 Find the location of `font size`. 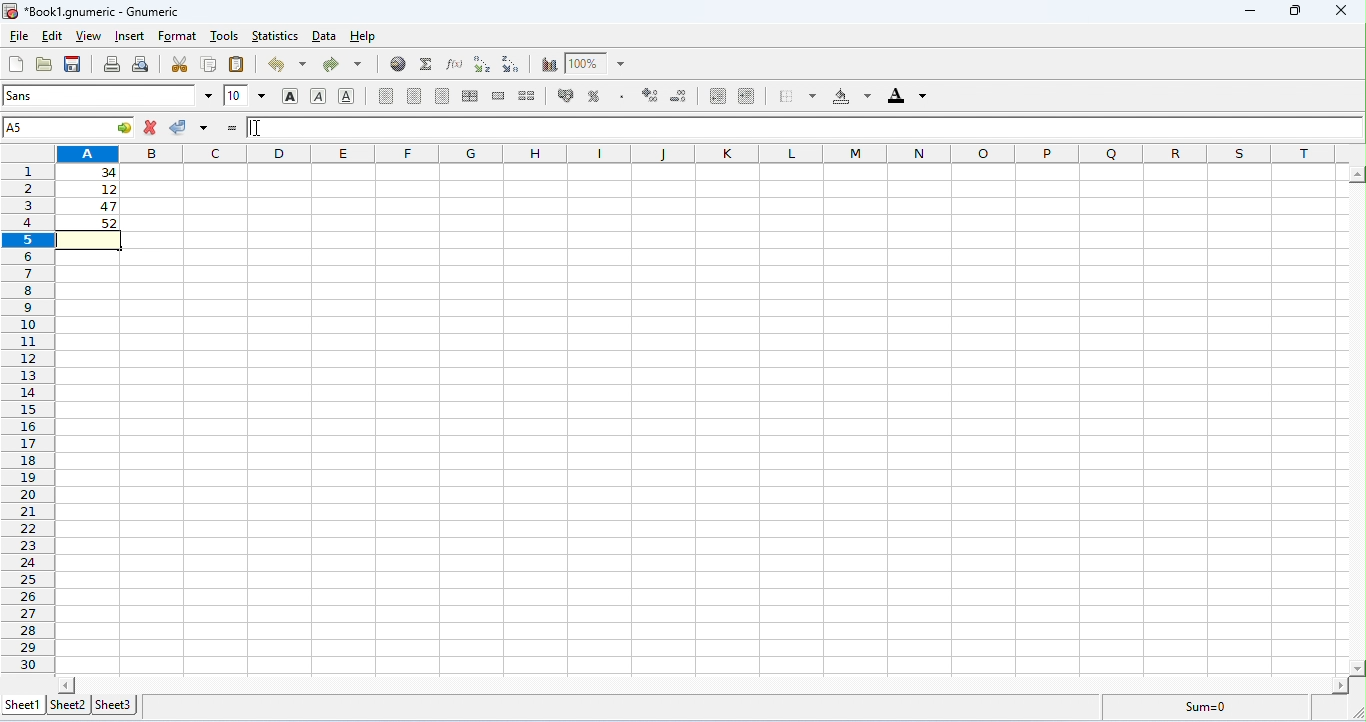

font size is located at coordinates (246, 95).